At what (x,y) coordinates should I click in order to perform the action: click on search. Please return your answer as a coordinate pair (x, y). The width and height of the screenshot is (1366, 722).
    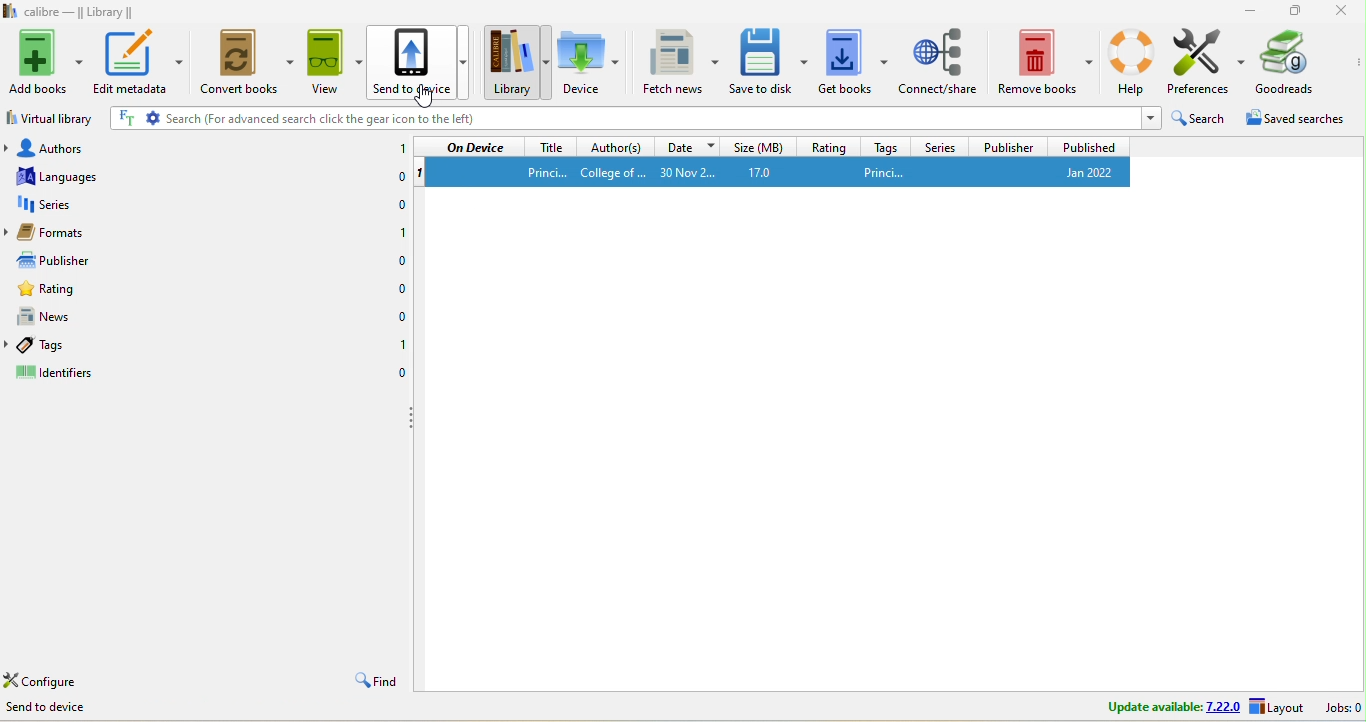
    Looking at the image, I should click on (1198, 120).